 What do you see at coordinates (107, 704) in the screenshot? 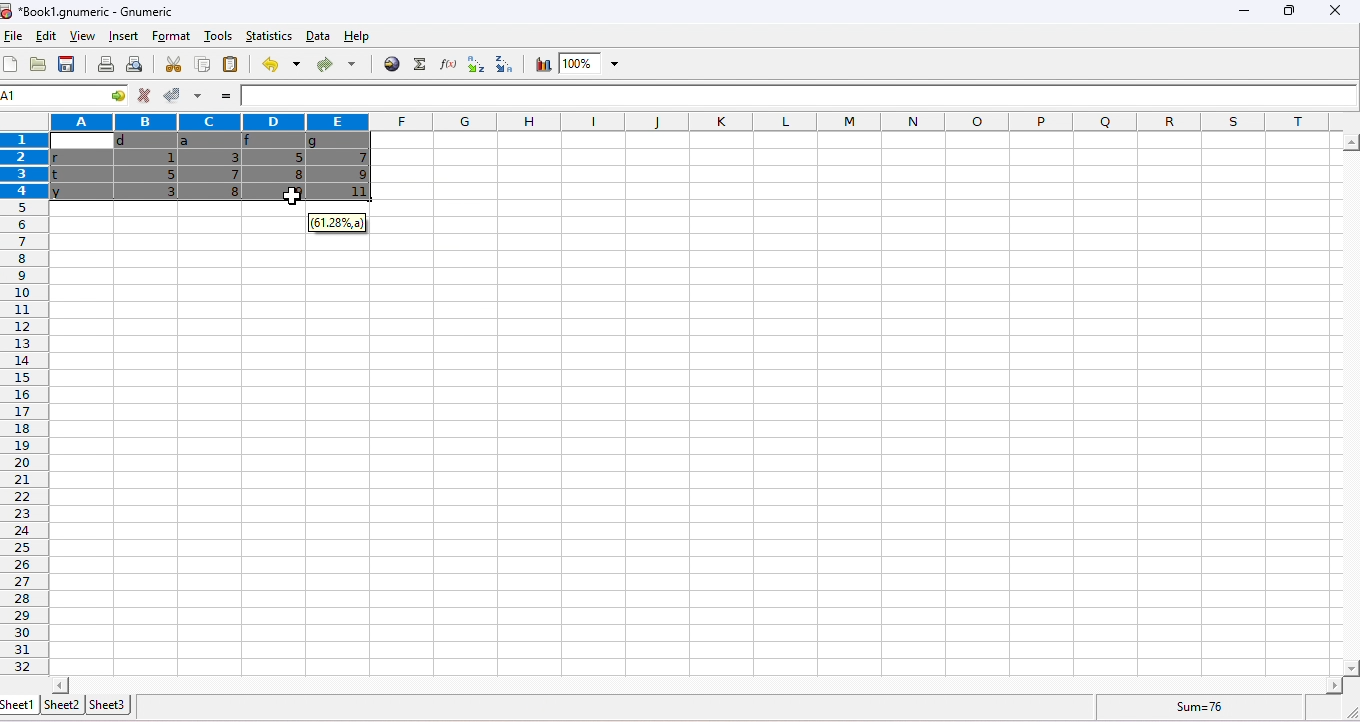
I see `sheet3` at bounding box center [107, 704].